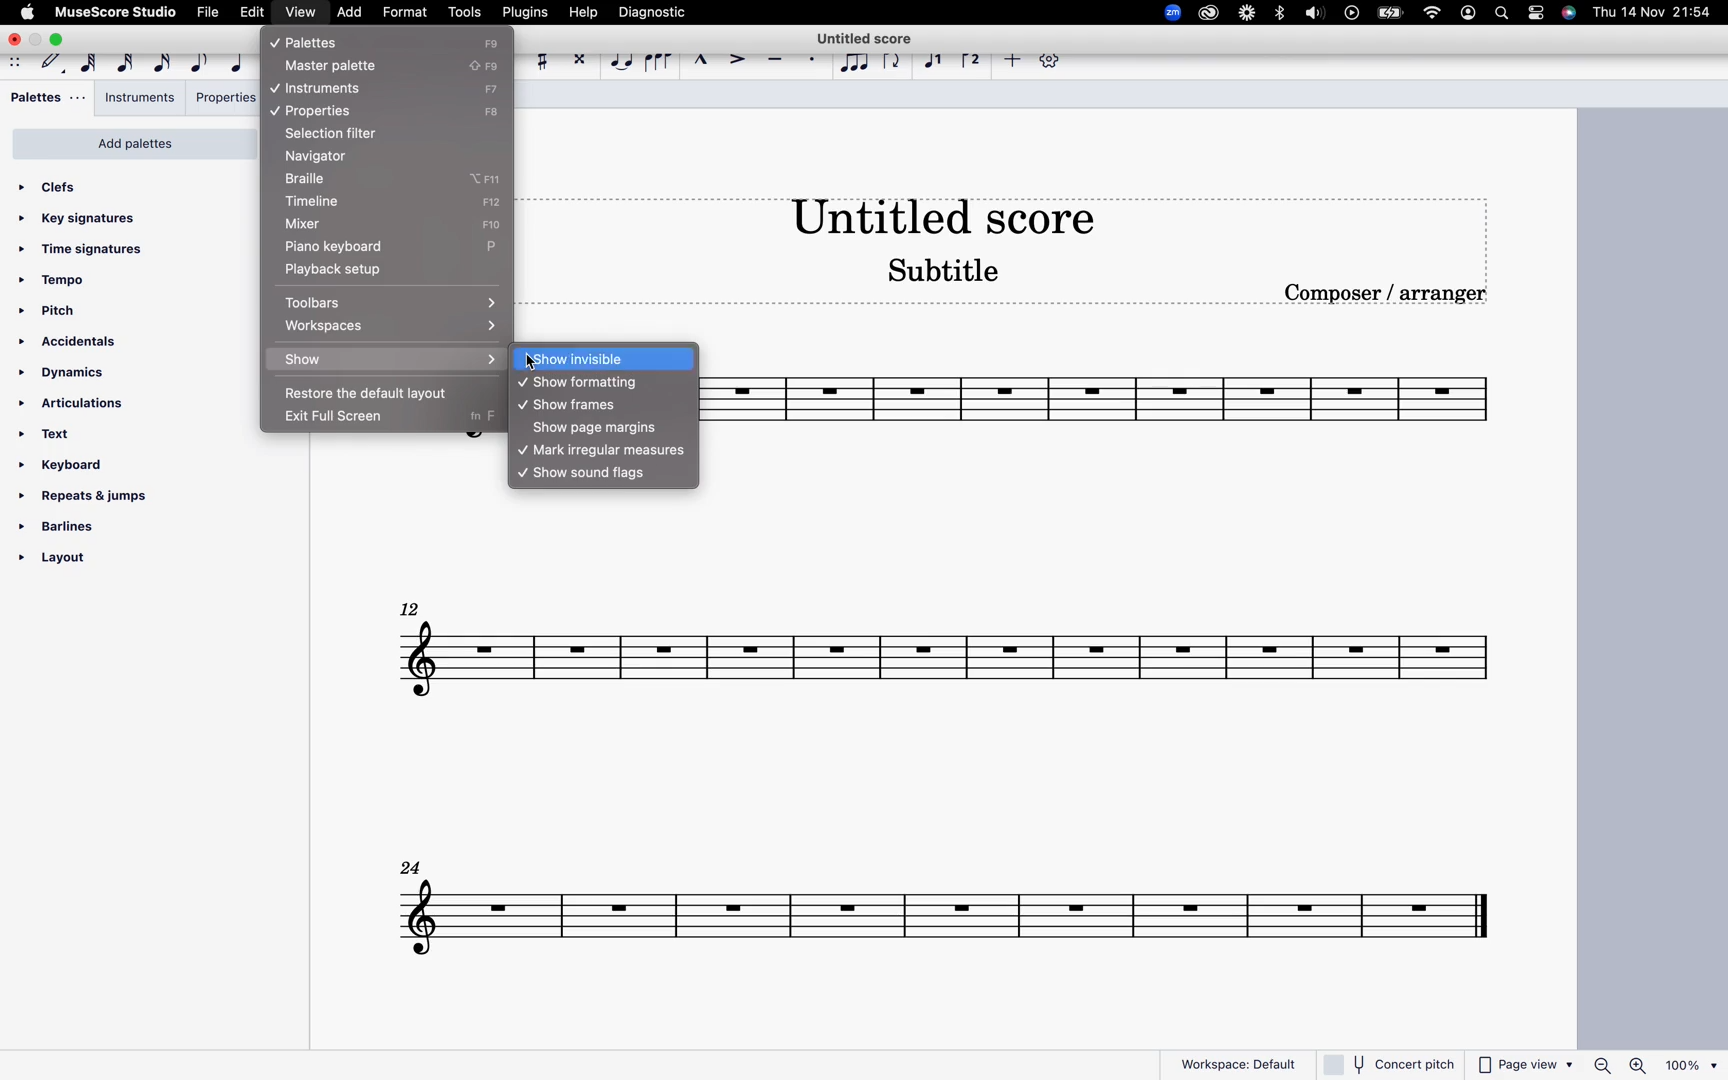 This screenshot has height=1080, width=1728. What do you see at coordinates (1205, 16) in the screenshot?
I see `creative cloud` at bounding box center [1205, 16].